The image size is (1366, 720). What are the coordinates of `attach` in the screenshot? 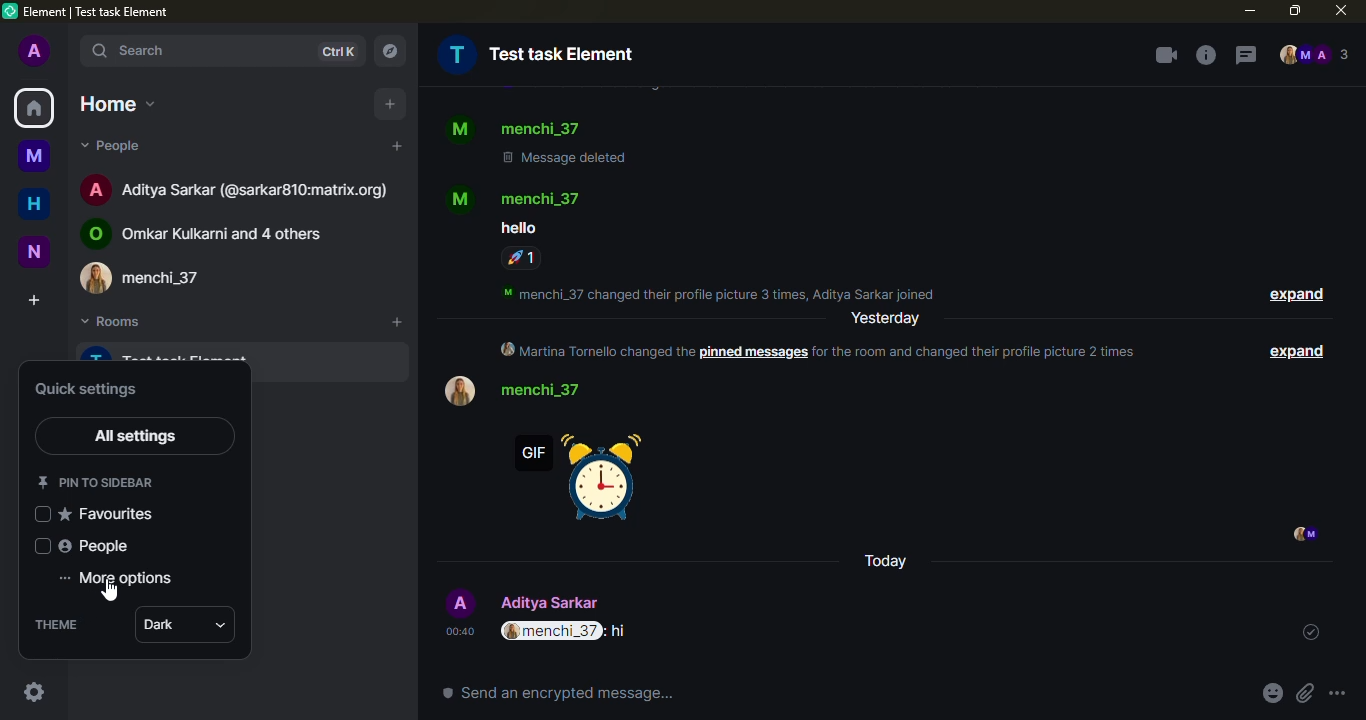 It's located at (1304, 694).